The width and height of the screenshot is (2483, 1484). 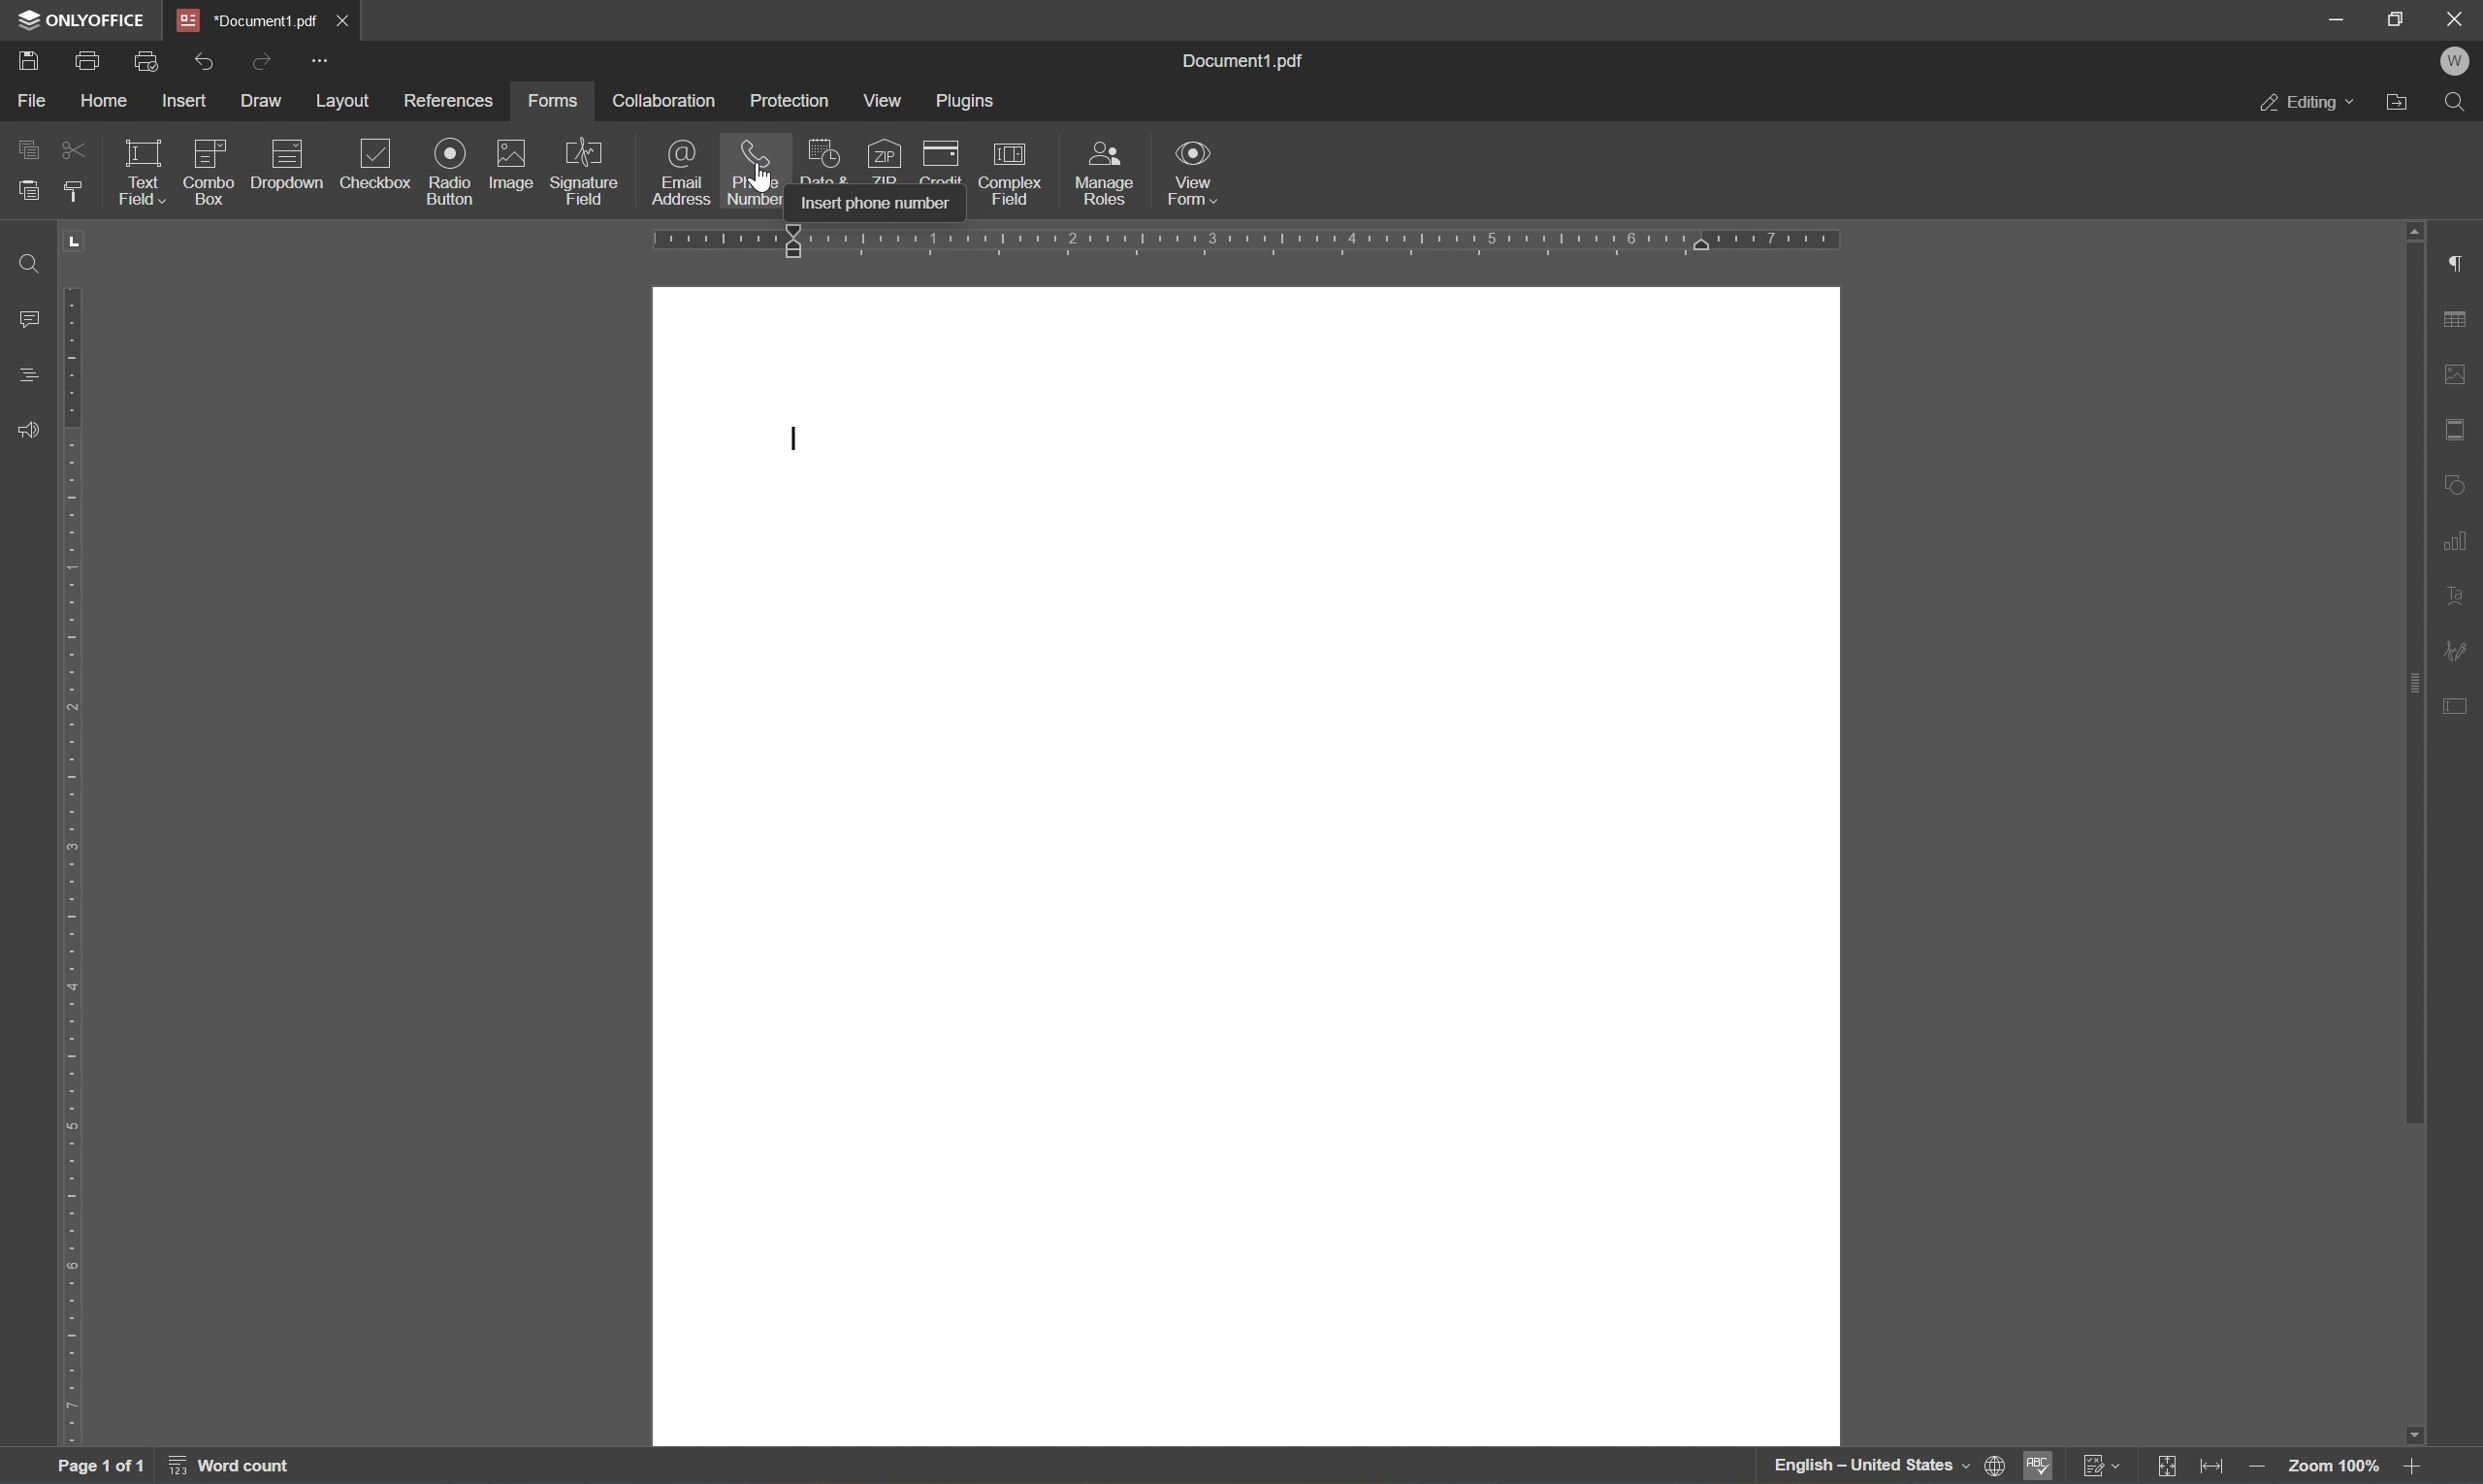 What do you see at coordinates (27, 57) in the screenshot?
I see `print` at bounding box center [27, 57].